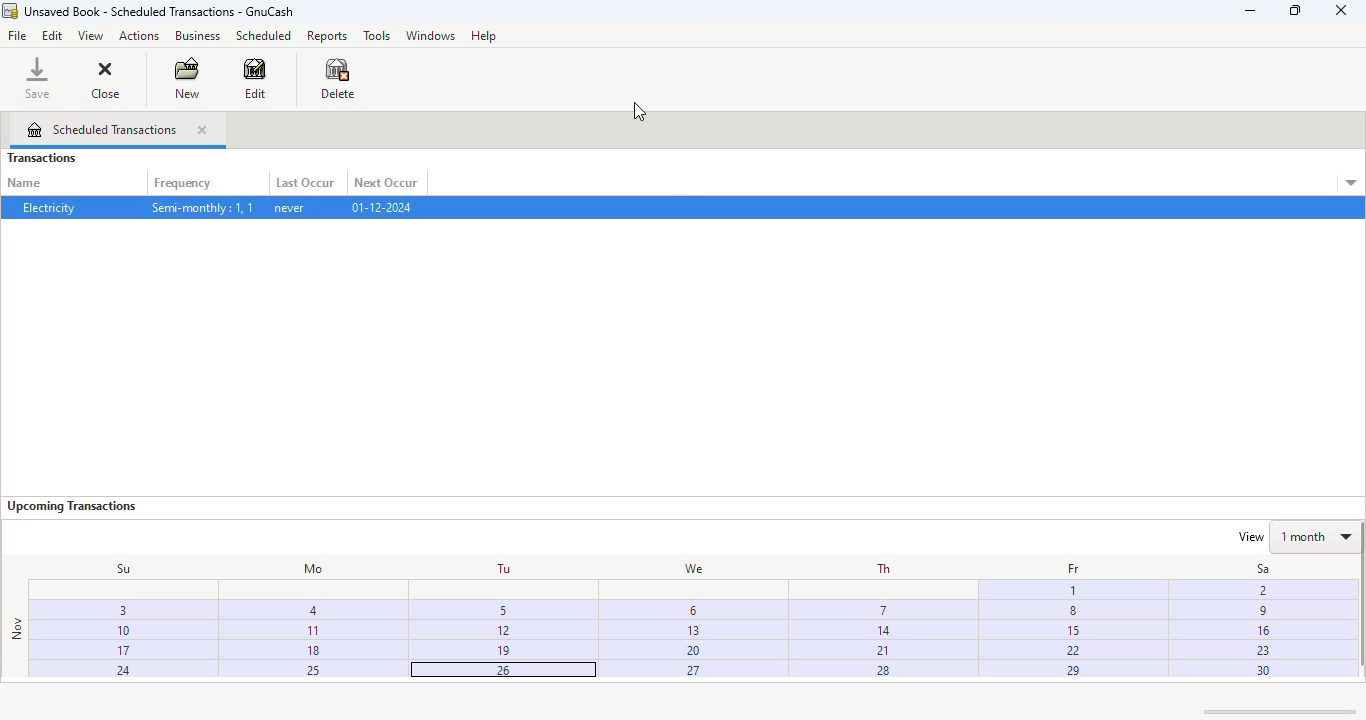 The width and height of the screenshot is (1366, 720). Describe the element at coordinates (1073, 632) in the screenshot. I see `15` at that location.